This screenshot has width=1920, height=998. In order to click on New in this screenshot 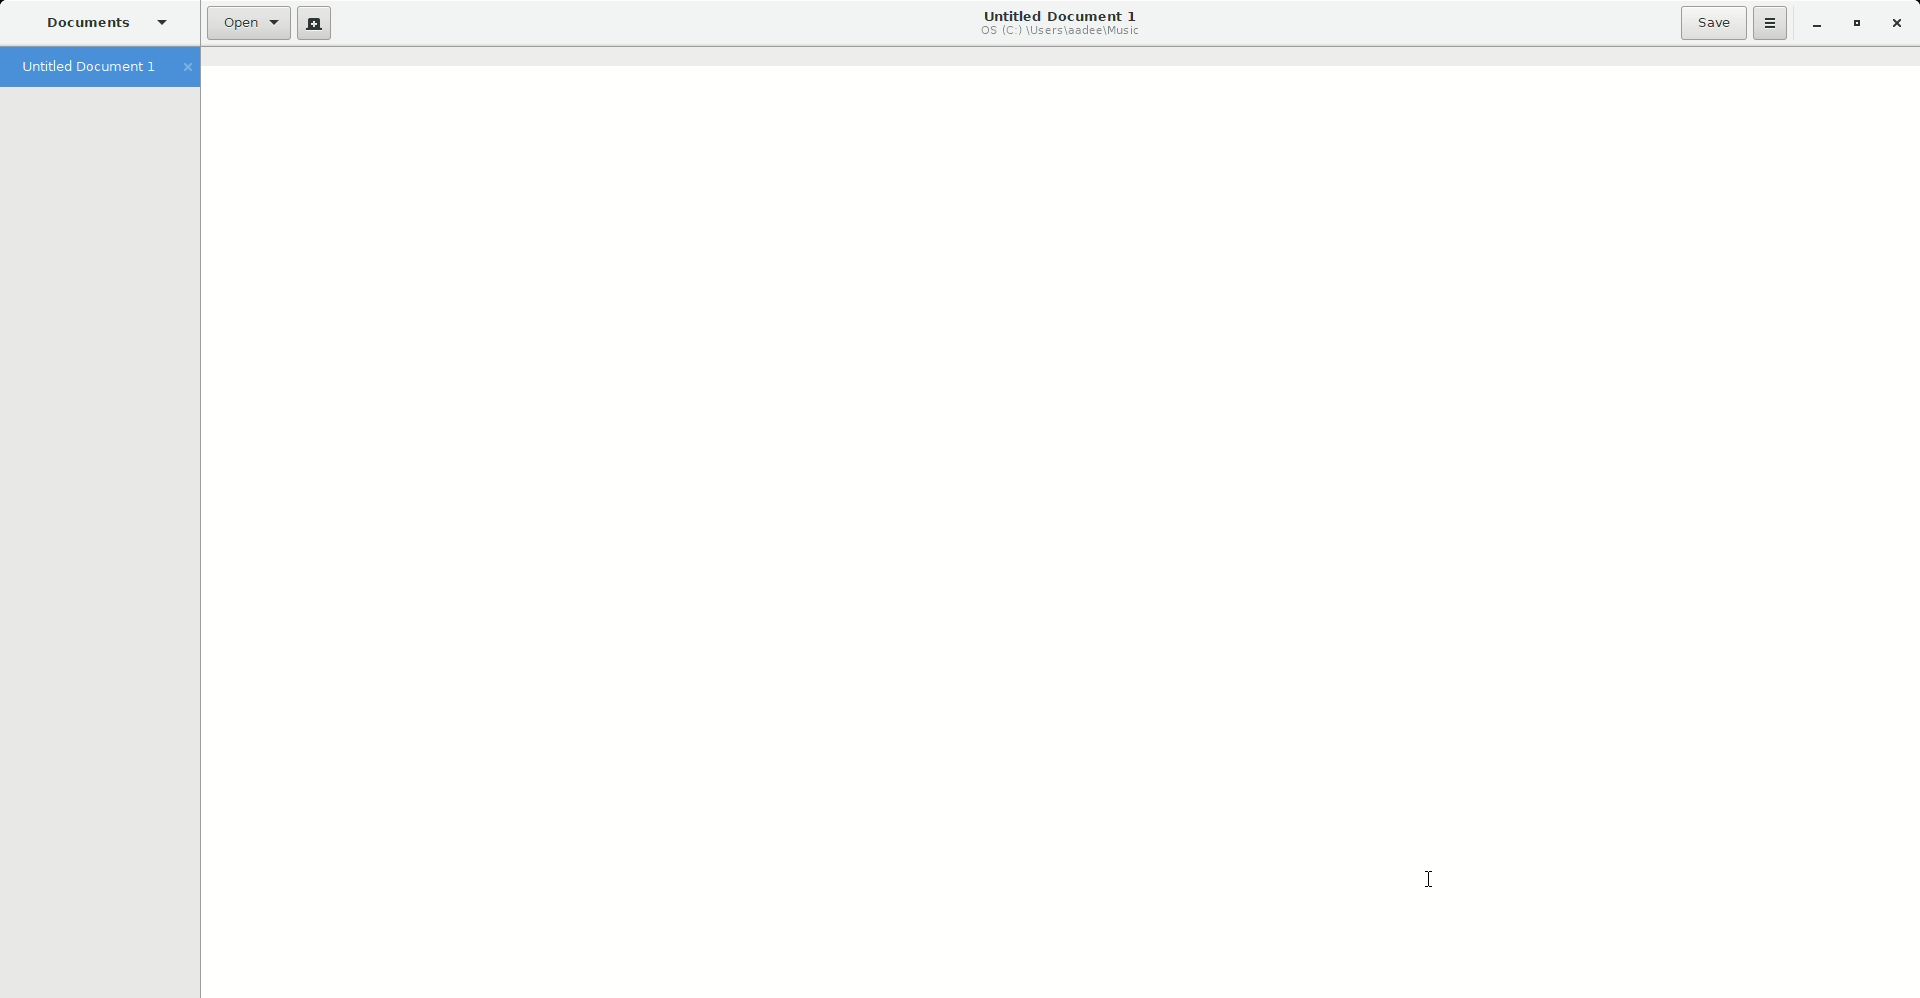, I will do `click(311, 25)`.